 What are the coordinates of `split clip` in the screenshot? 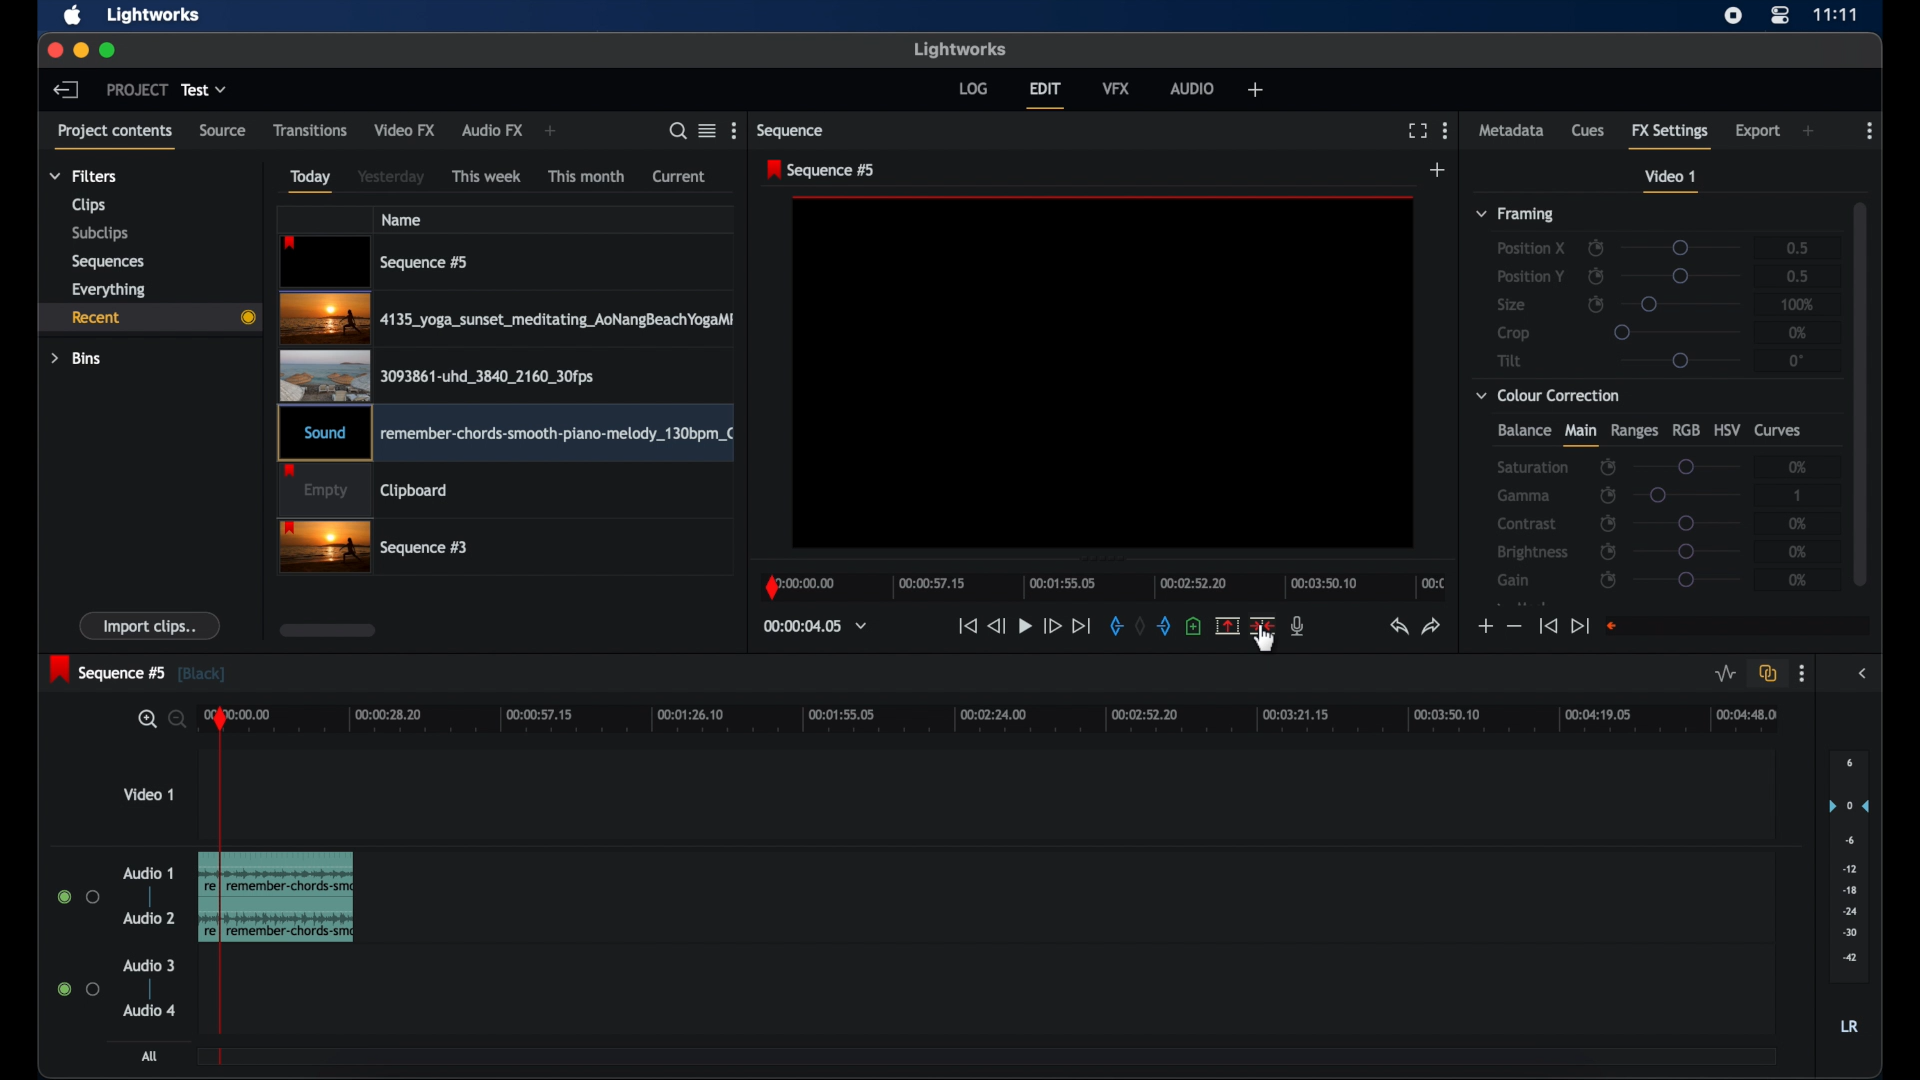 It's located at (280, 897).